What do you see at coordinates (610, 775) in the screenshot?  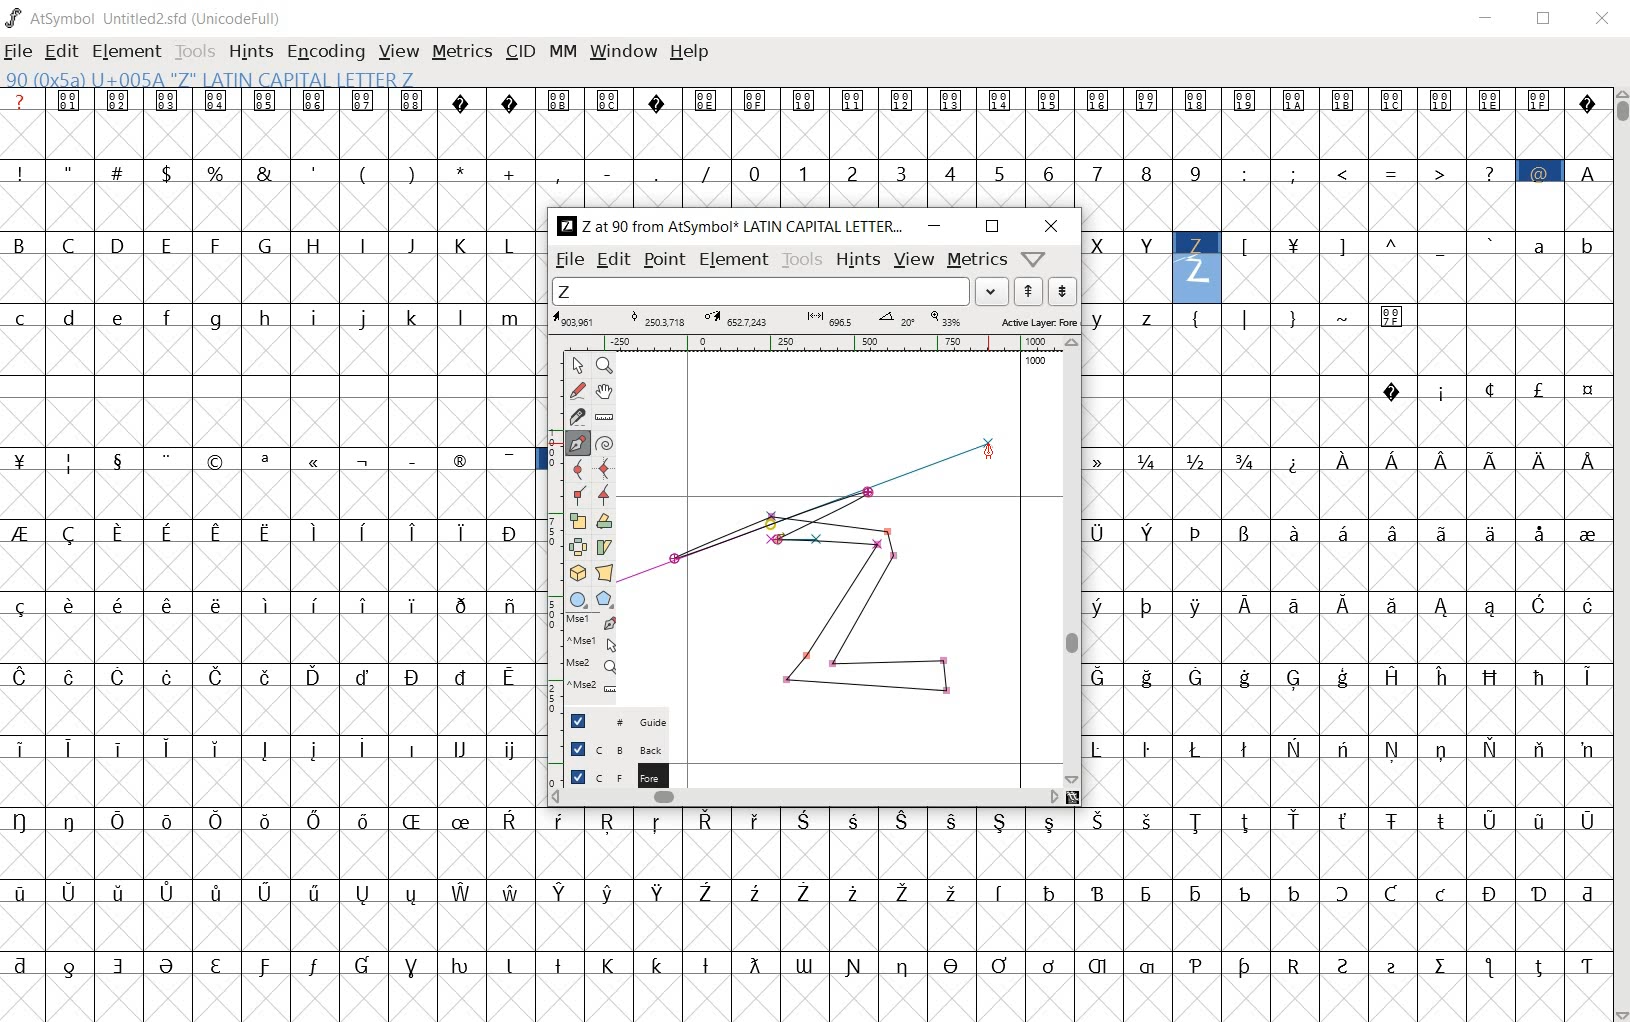 I see `Foreground` at bounding box center [610, 775].